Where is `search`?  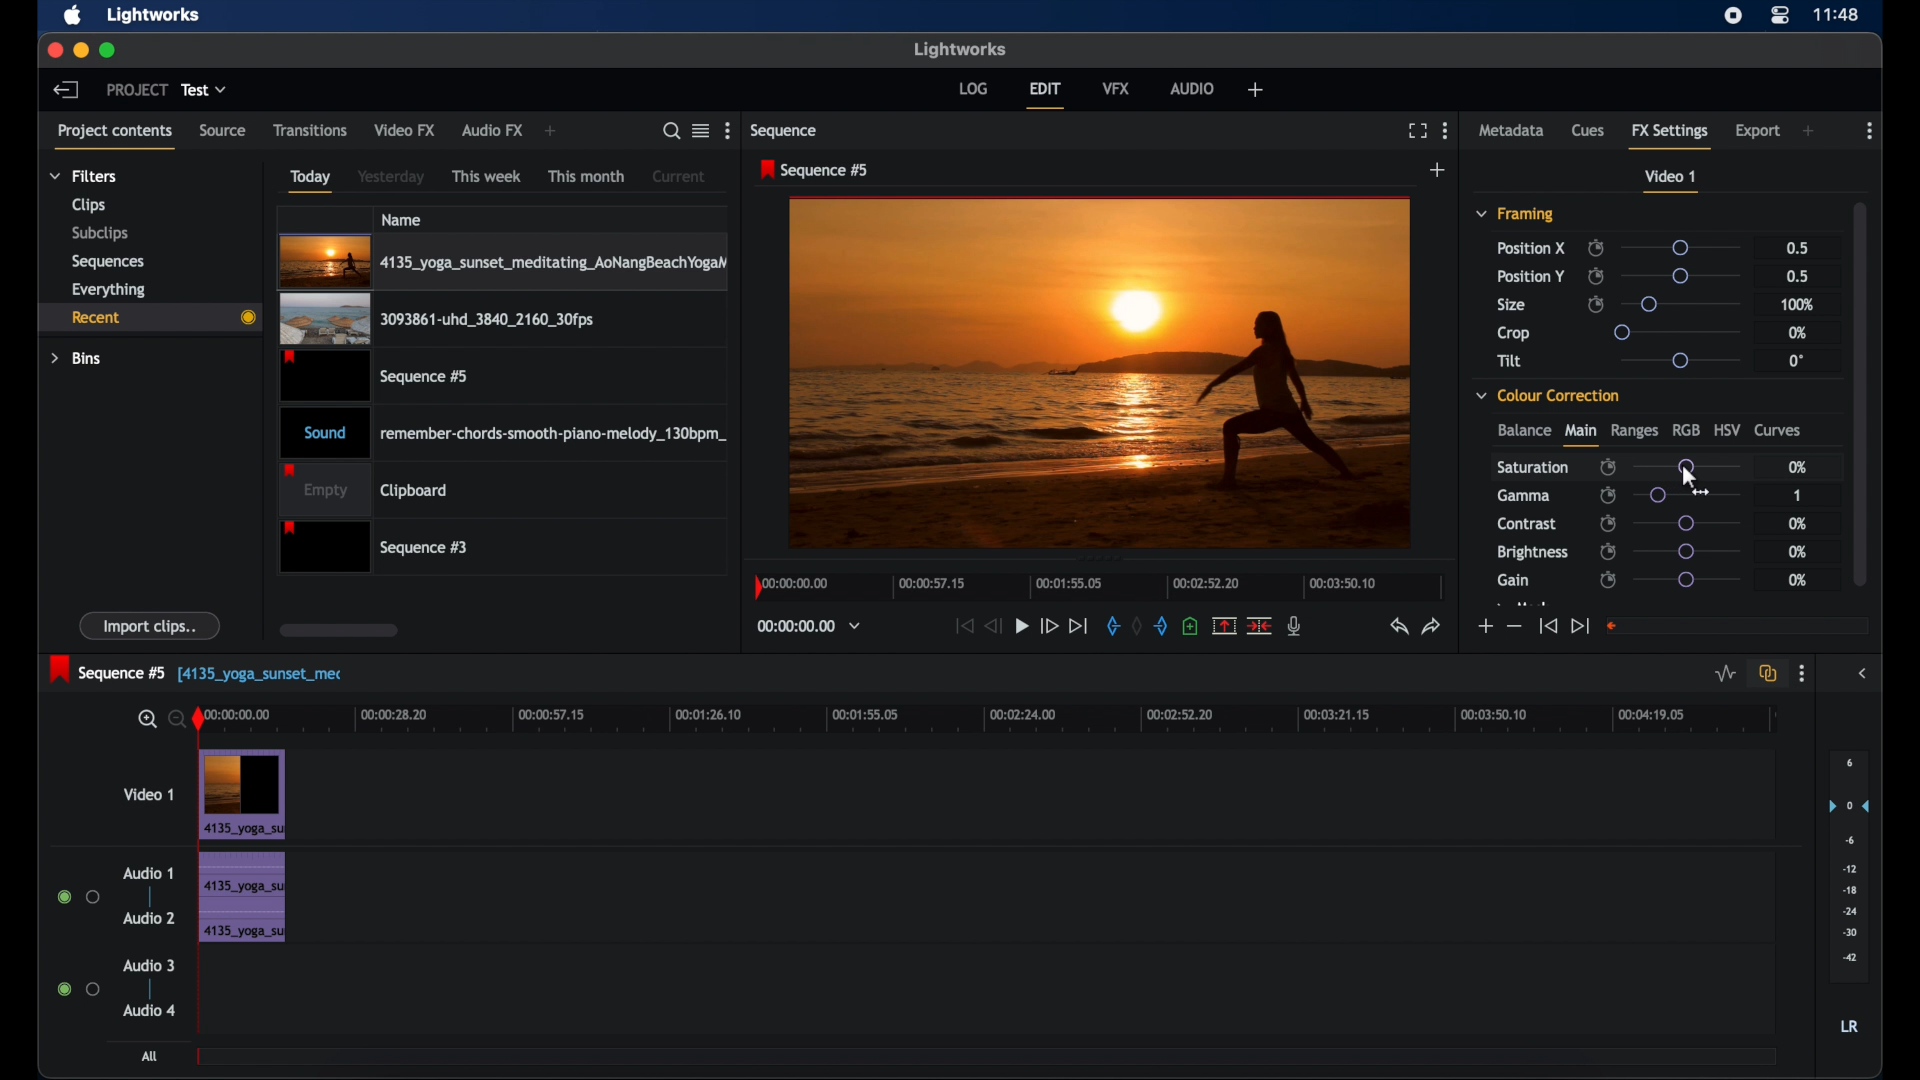 search is located at coordinates (672, 131).